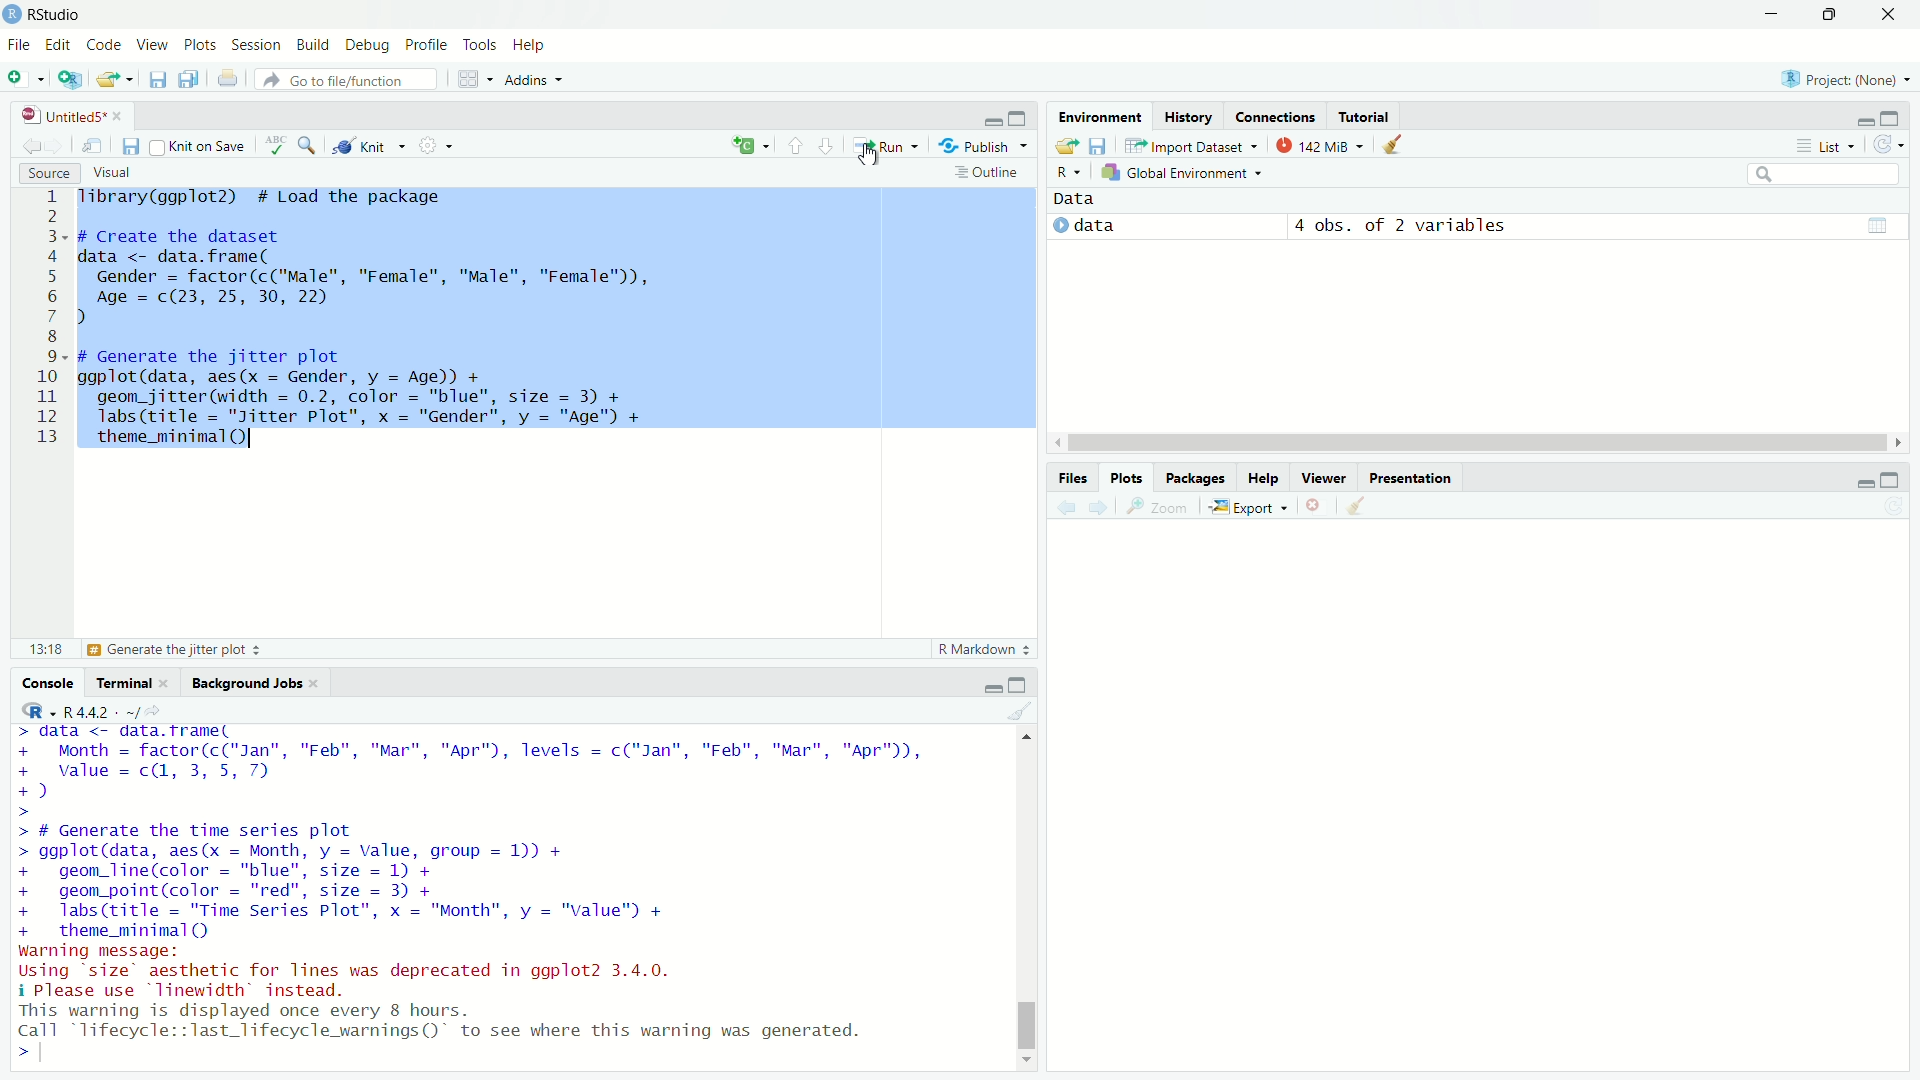  What do you see at coordinates (1023, 683) in the screenshot?
I see `maximize` at bounding box center [1023, 683].